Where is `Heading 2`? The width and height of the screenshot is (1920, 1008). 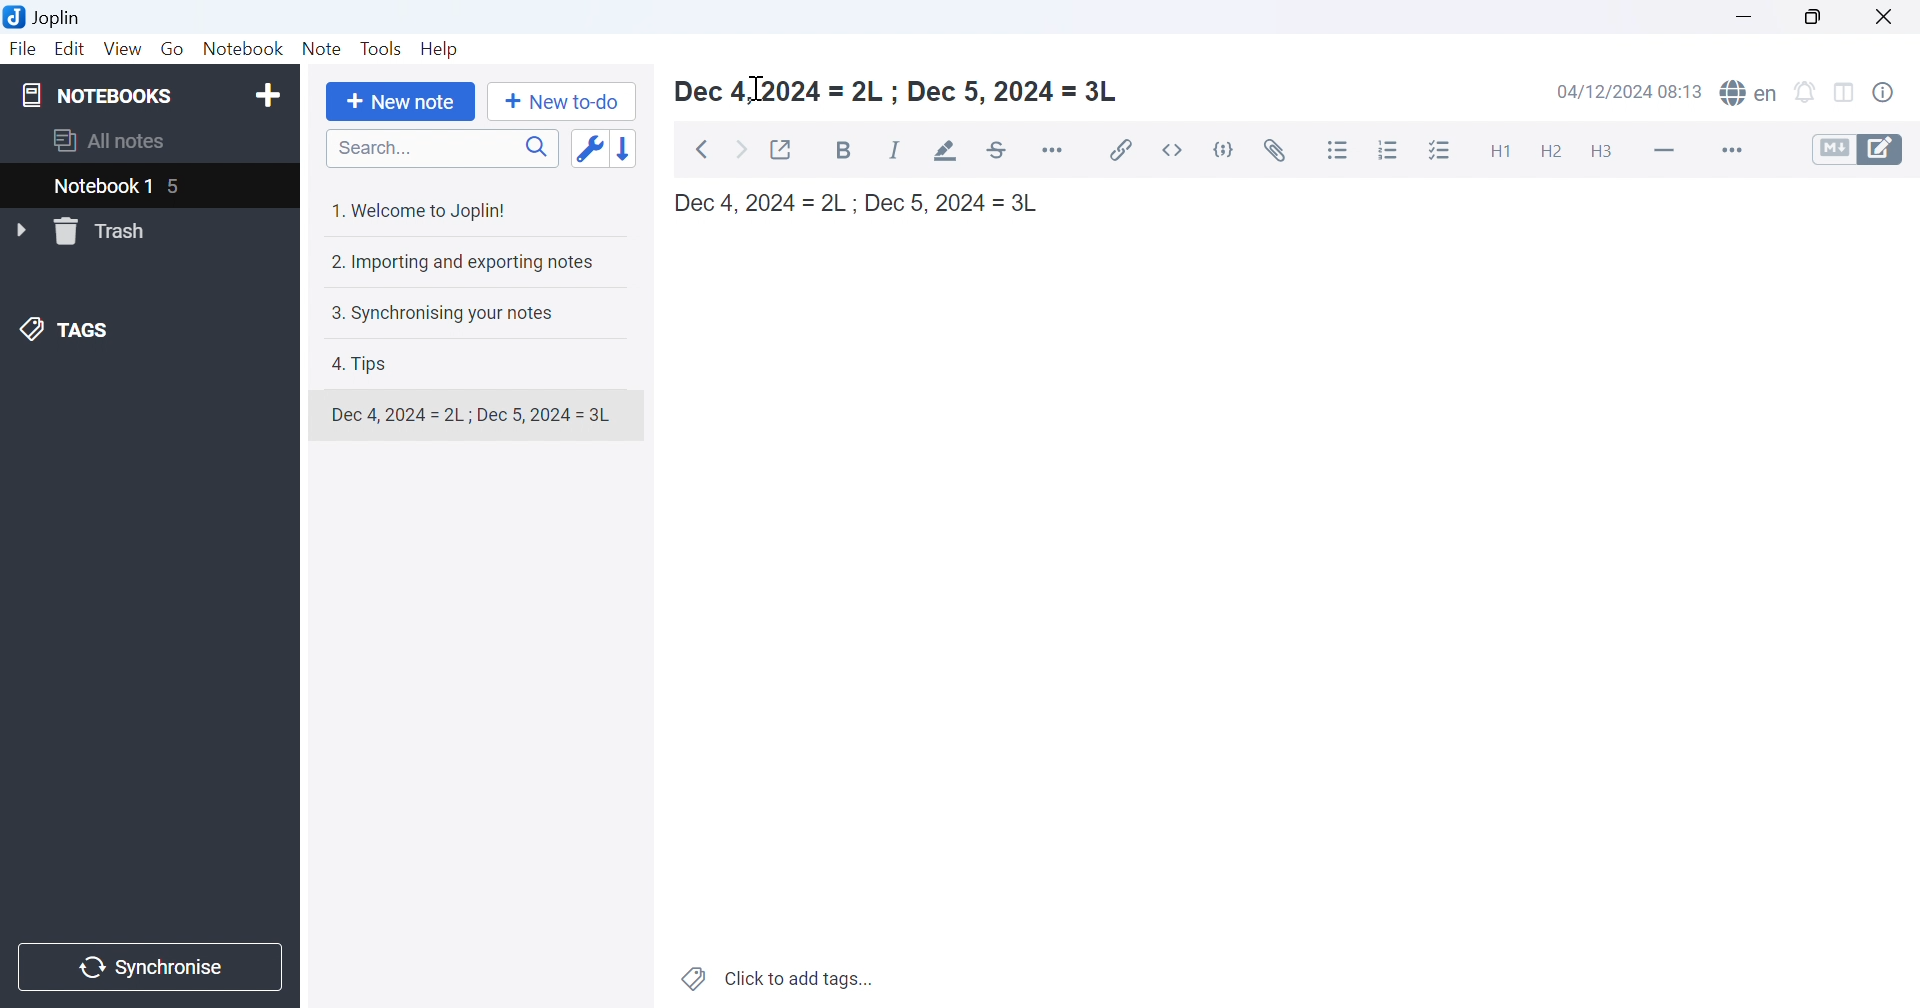
Heading 2 is located at coordinates (1553, 150).